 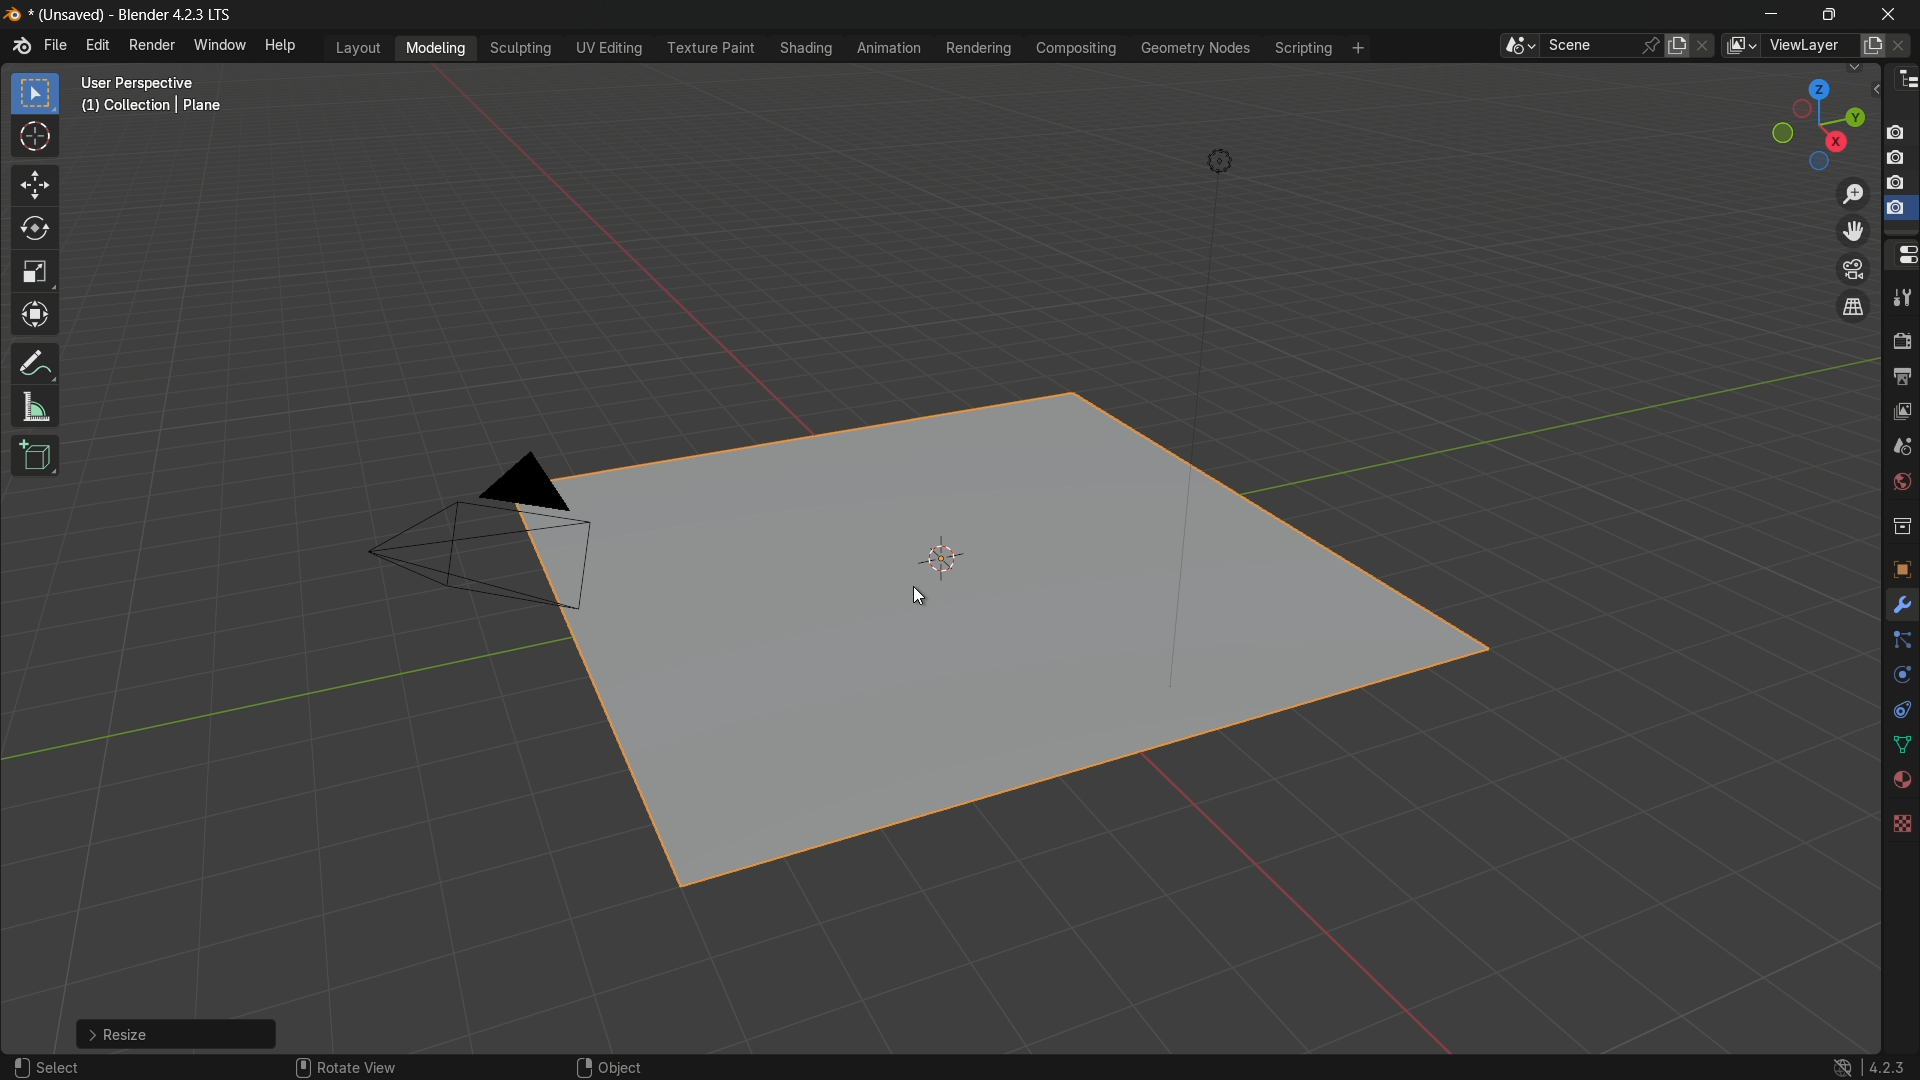 What do you see at coordinates (978, 48) in the screenshot?
I see `rendering` at bounding box center [978, 48].